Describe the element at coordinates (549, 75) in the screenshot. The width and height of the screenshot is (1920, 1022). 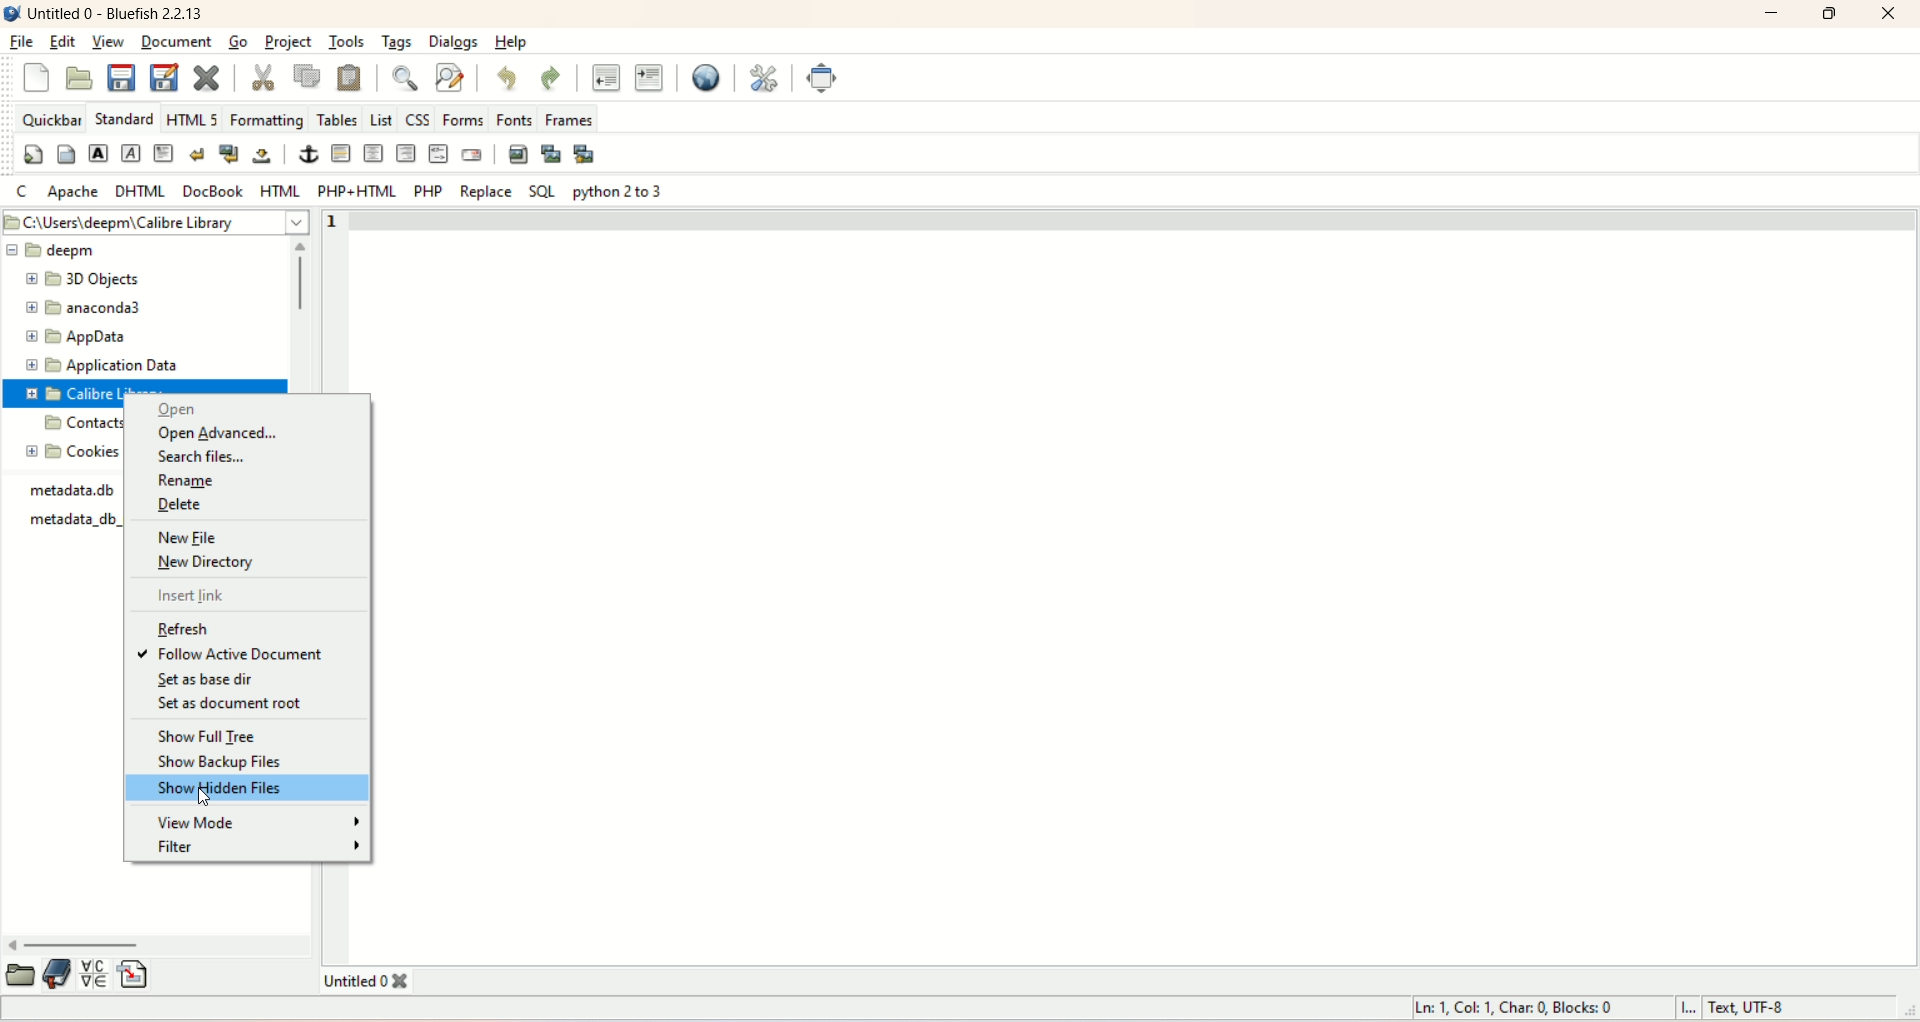
I see `redo` at that location.